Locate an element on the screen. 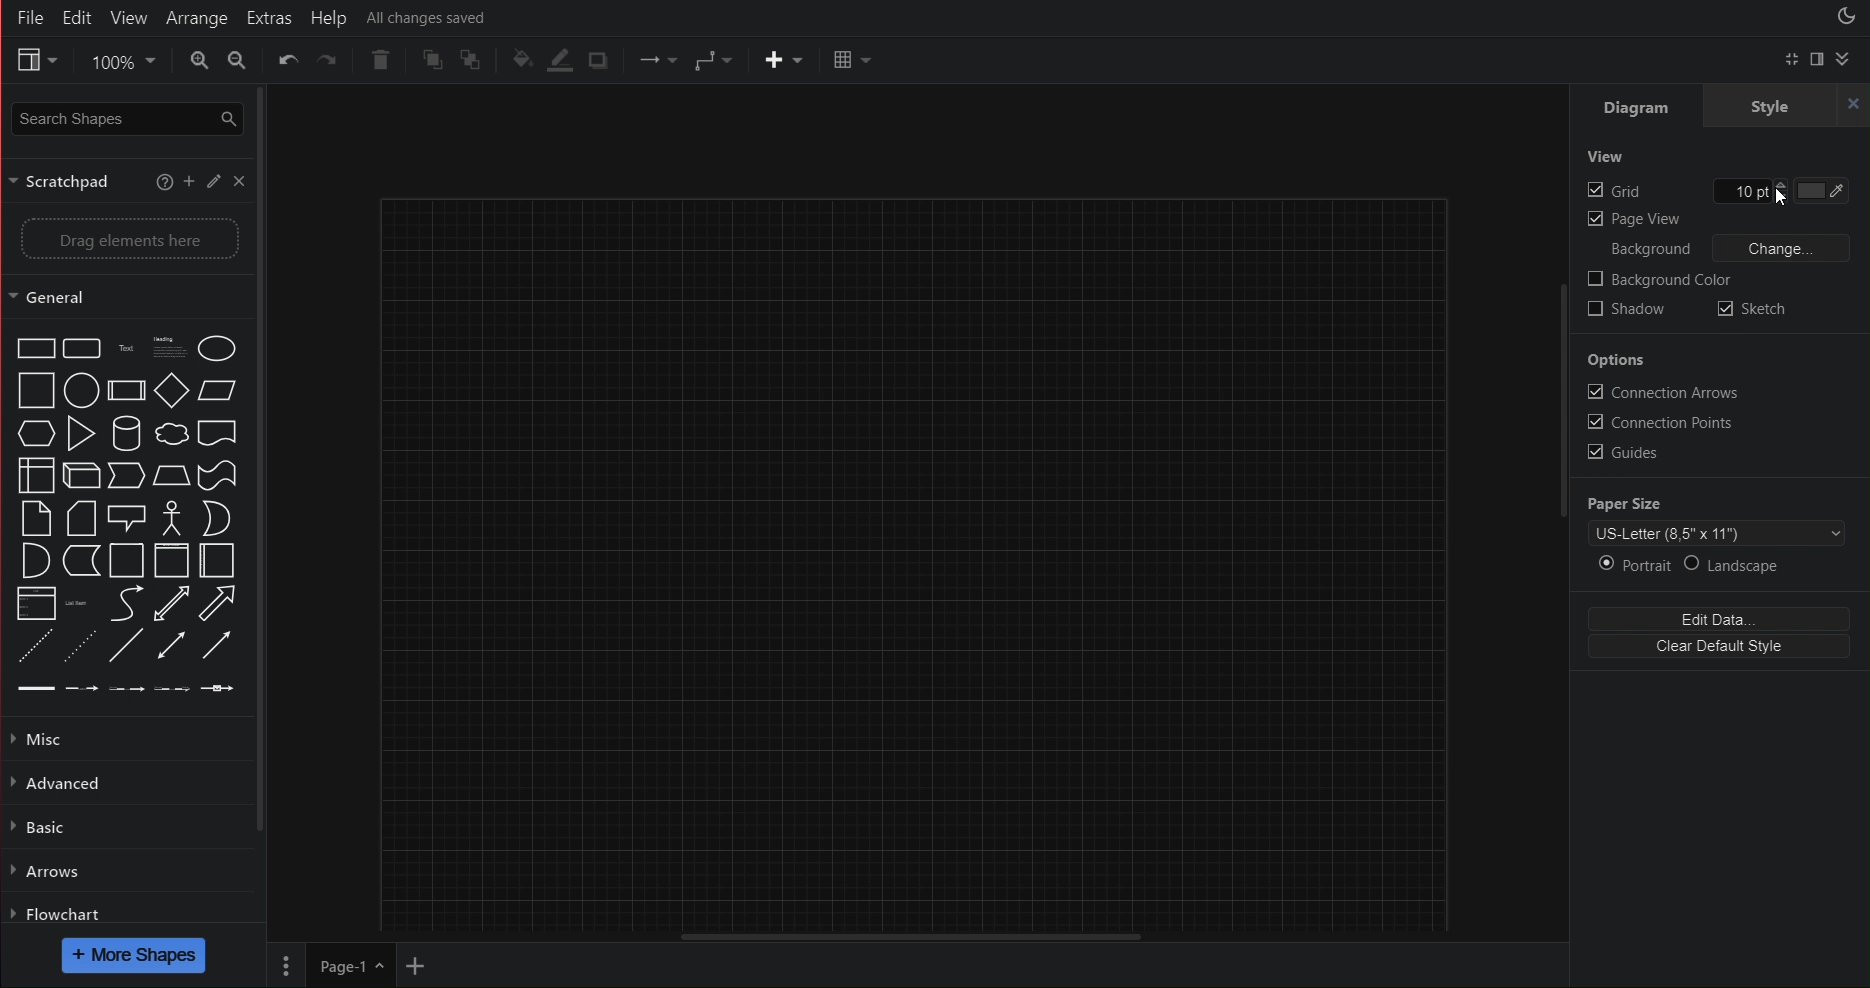  big box is located at coordinates (29, 388).